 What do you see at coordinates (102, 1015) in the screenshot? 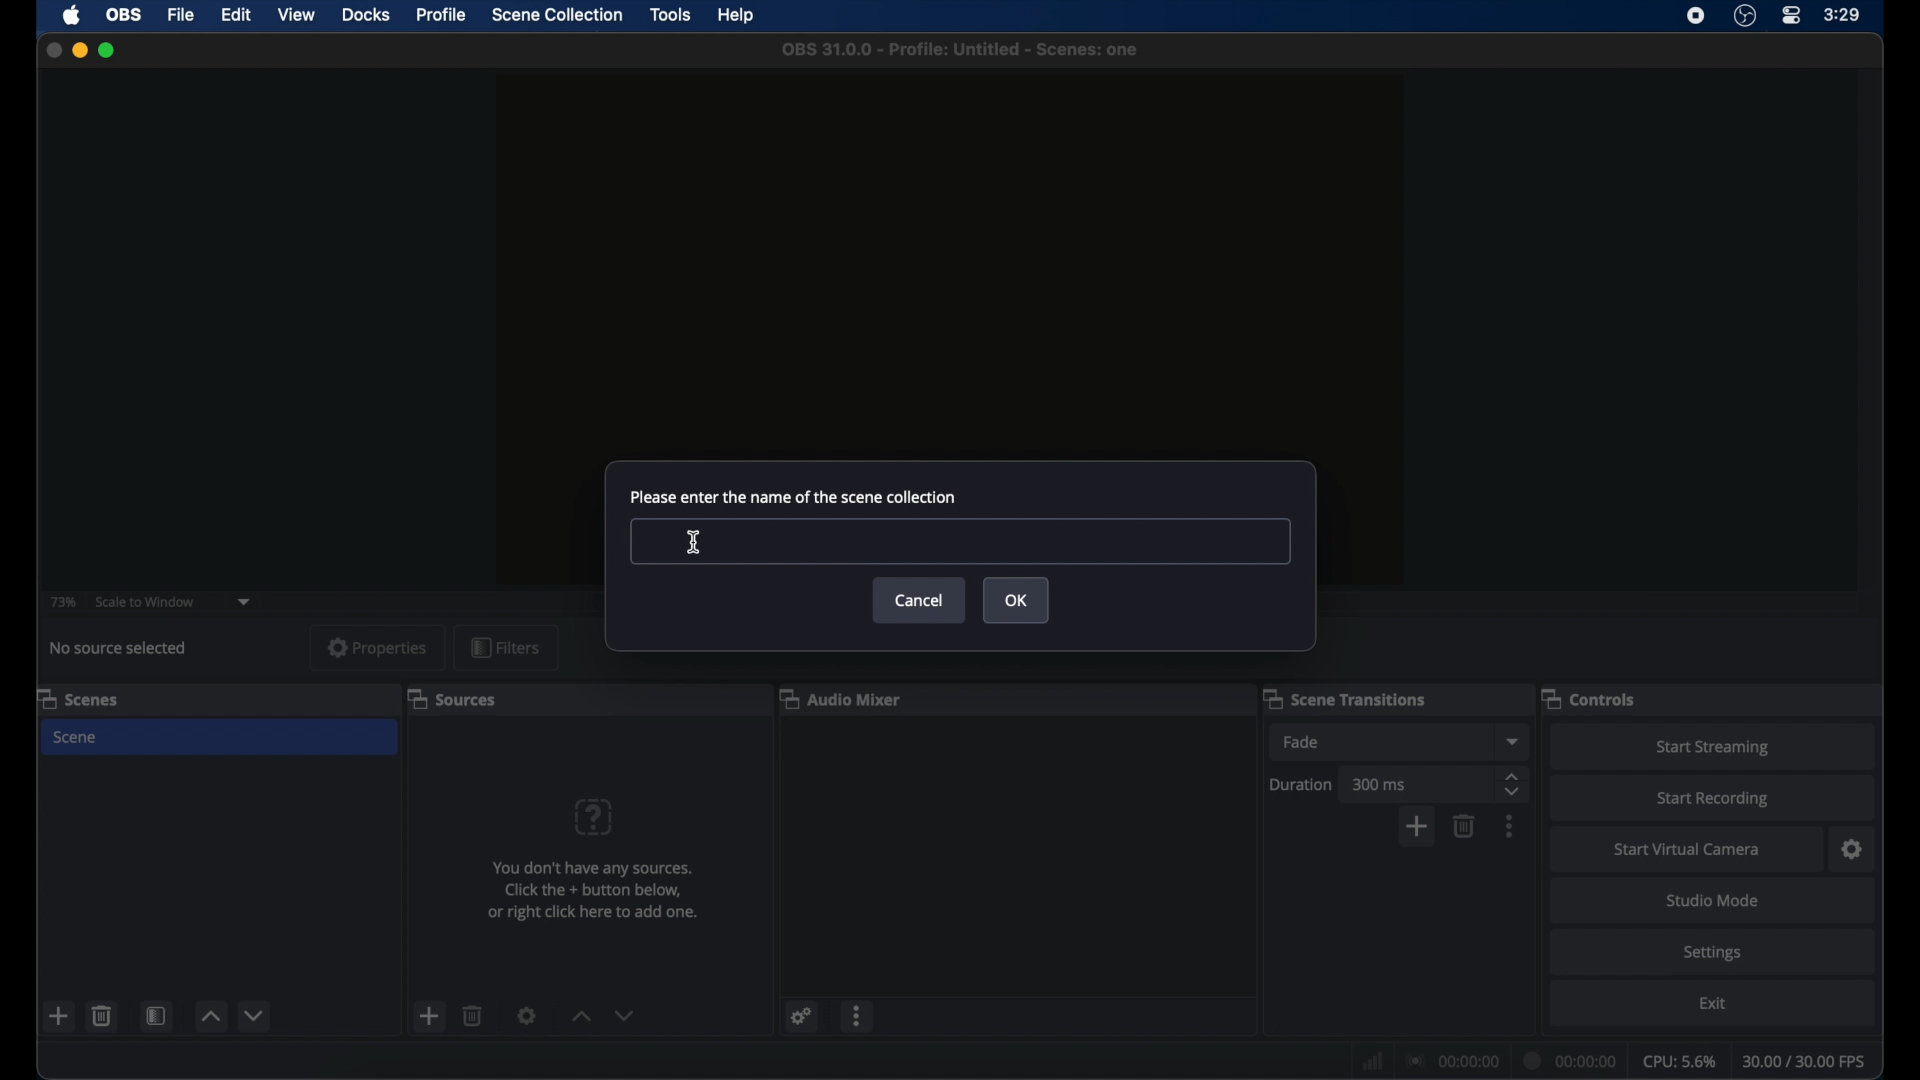
I see `delete` at bounding box center [102, 1015].